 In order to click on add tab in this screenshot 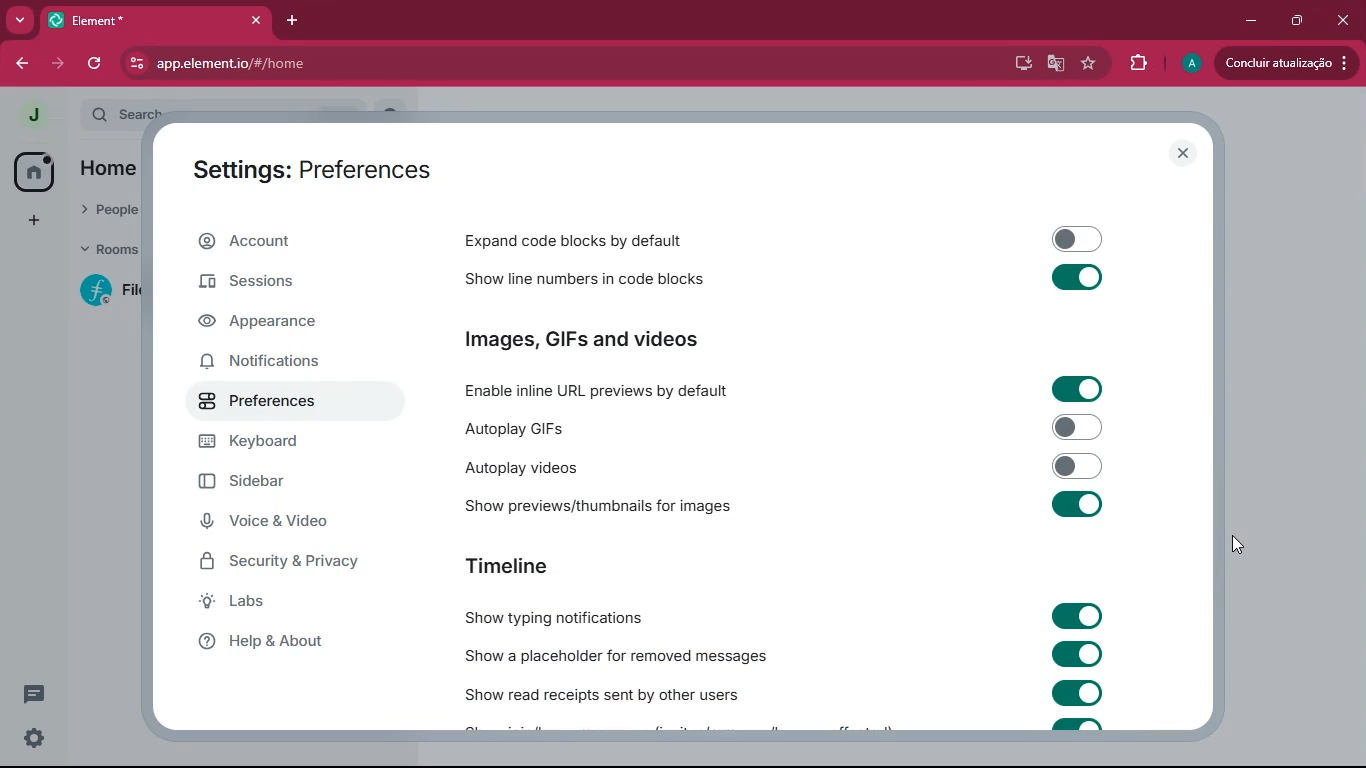, I will do `click(291, 21)`.